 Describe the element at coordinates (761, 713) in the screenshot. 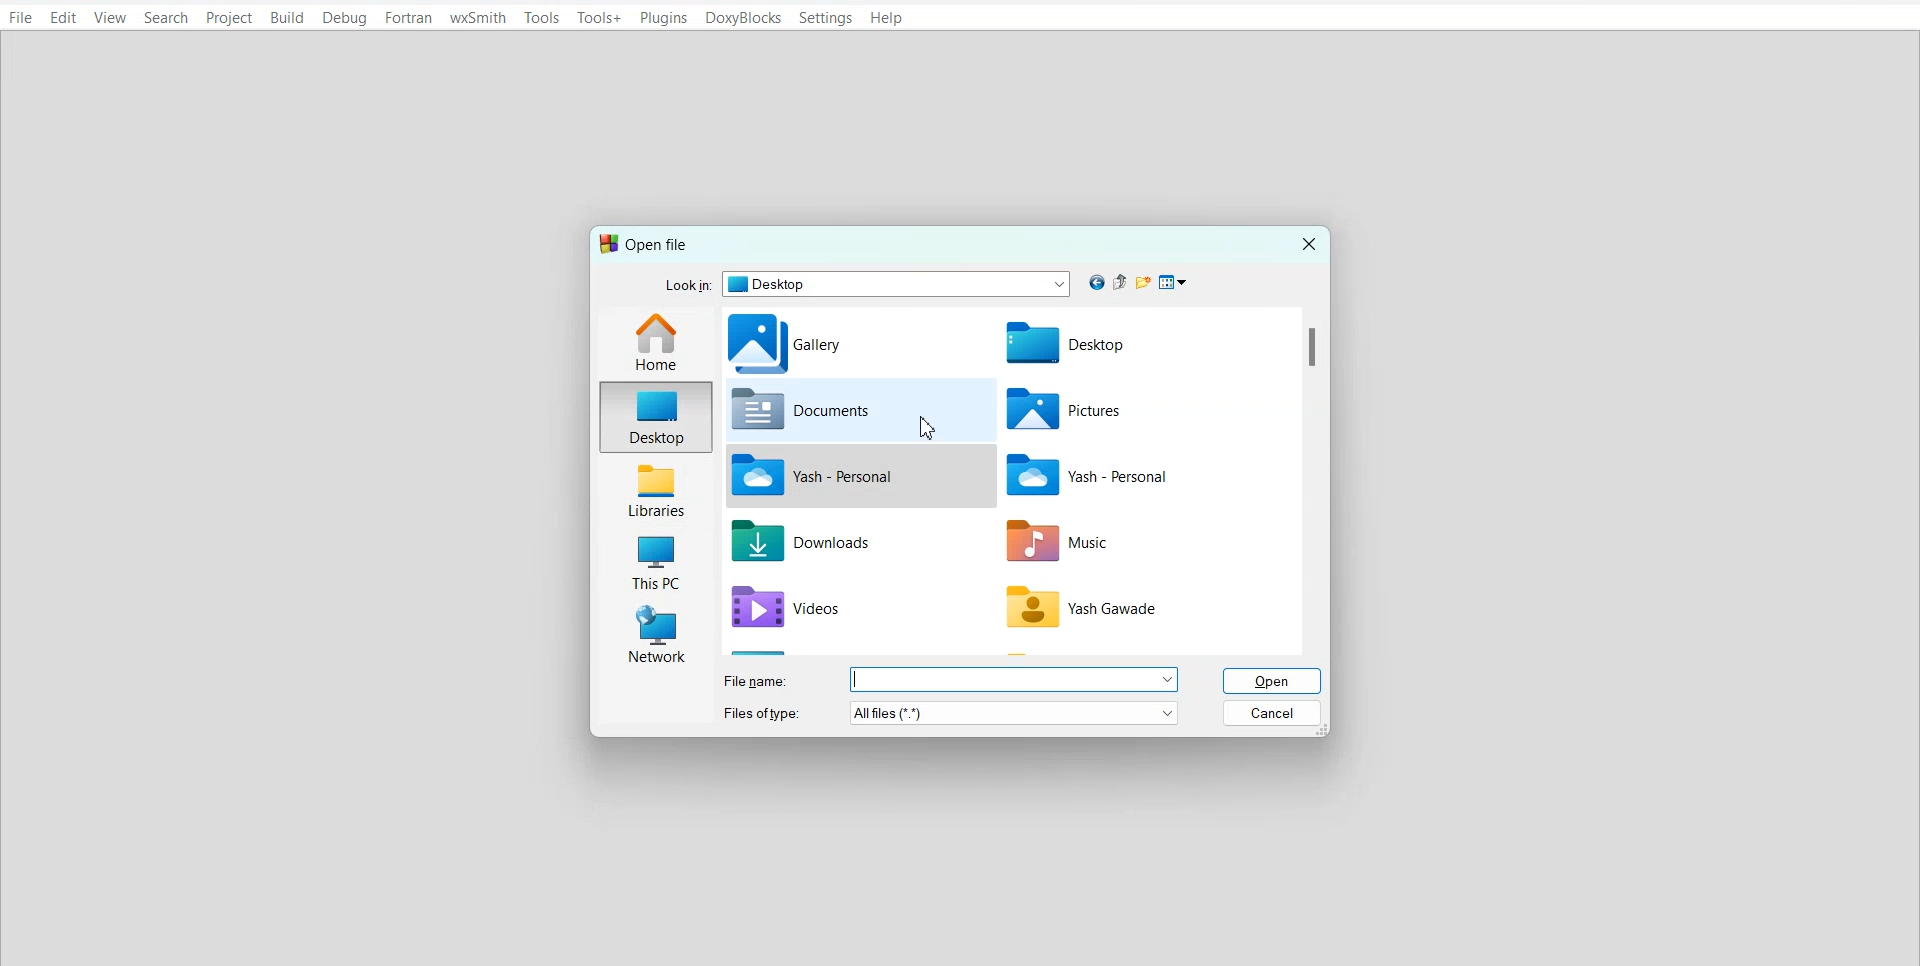

I see `Files of types` at that location.